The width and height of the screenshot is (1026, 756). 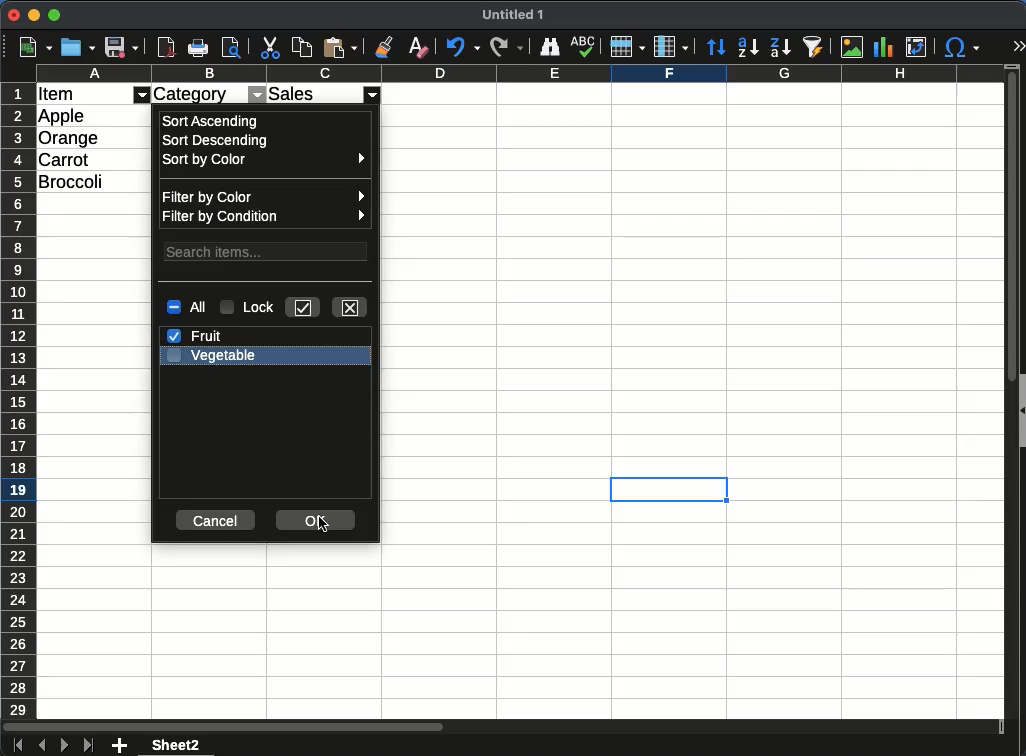 What do you see at coordinates (249, 307) in the screenshot?
I see `lock` at bounding box center [249, 307].